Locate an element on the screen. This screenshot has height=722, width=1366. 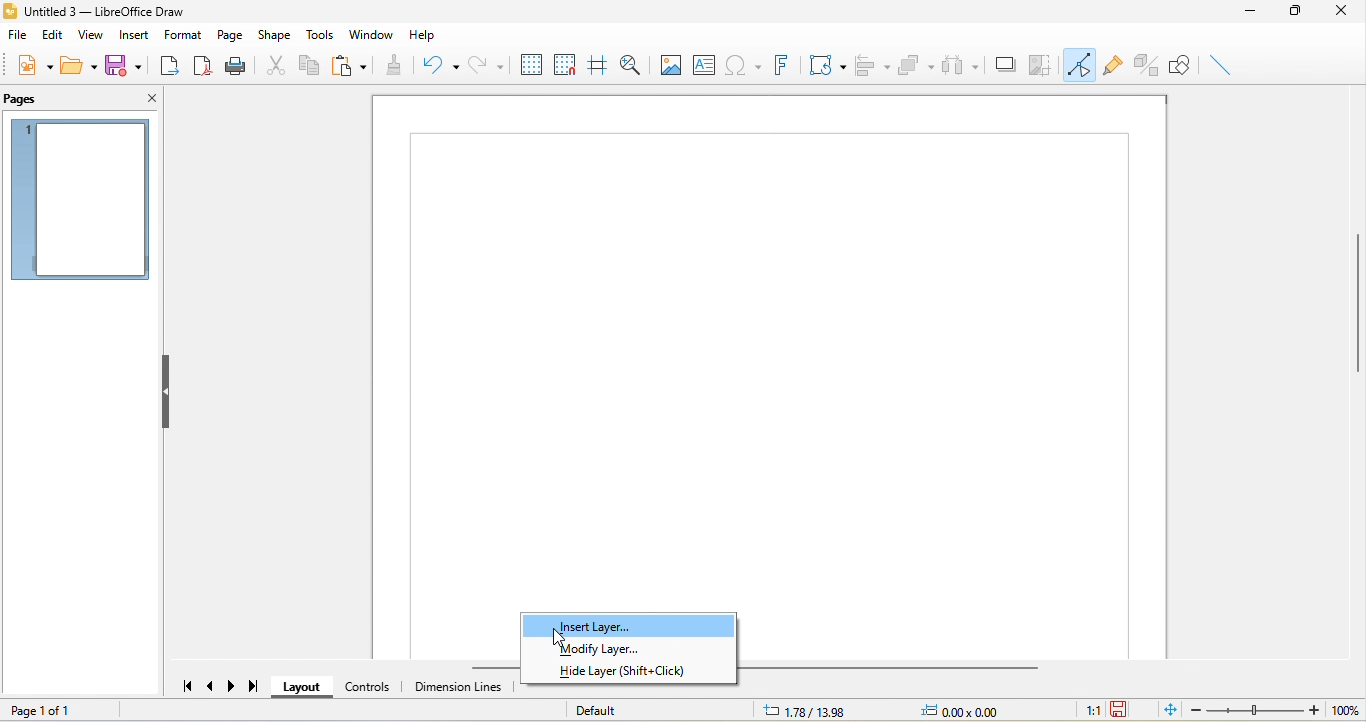
1.78/13.98 is located at coordinates (803, 710).